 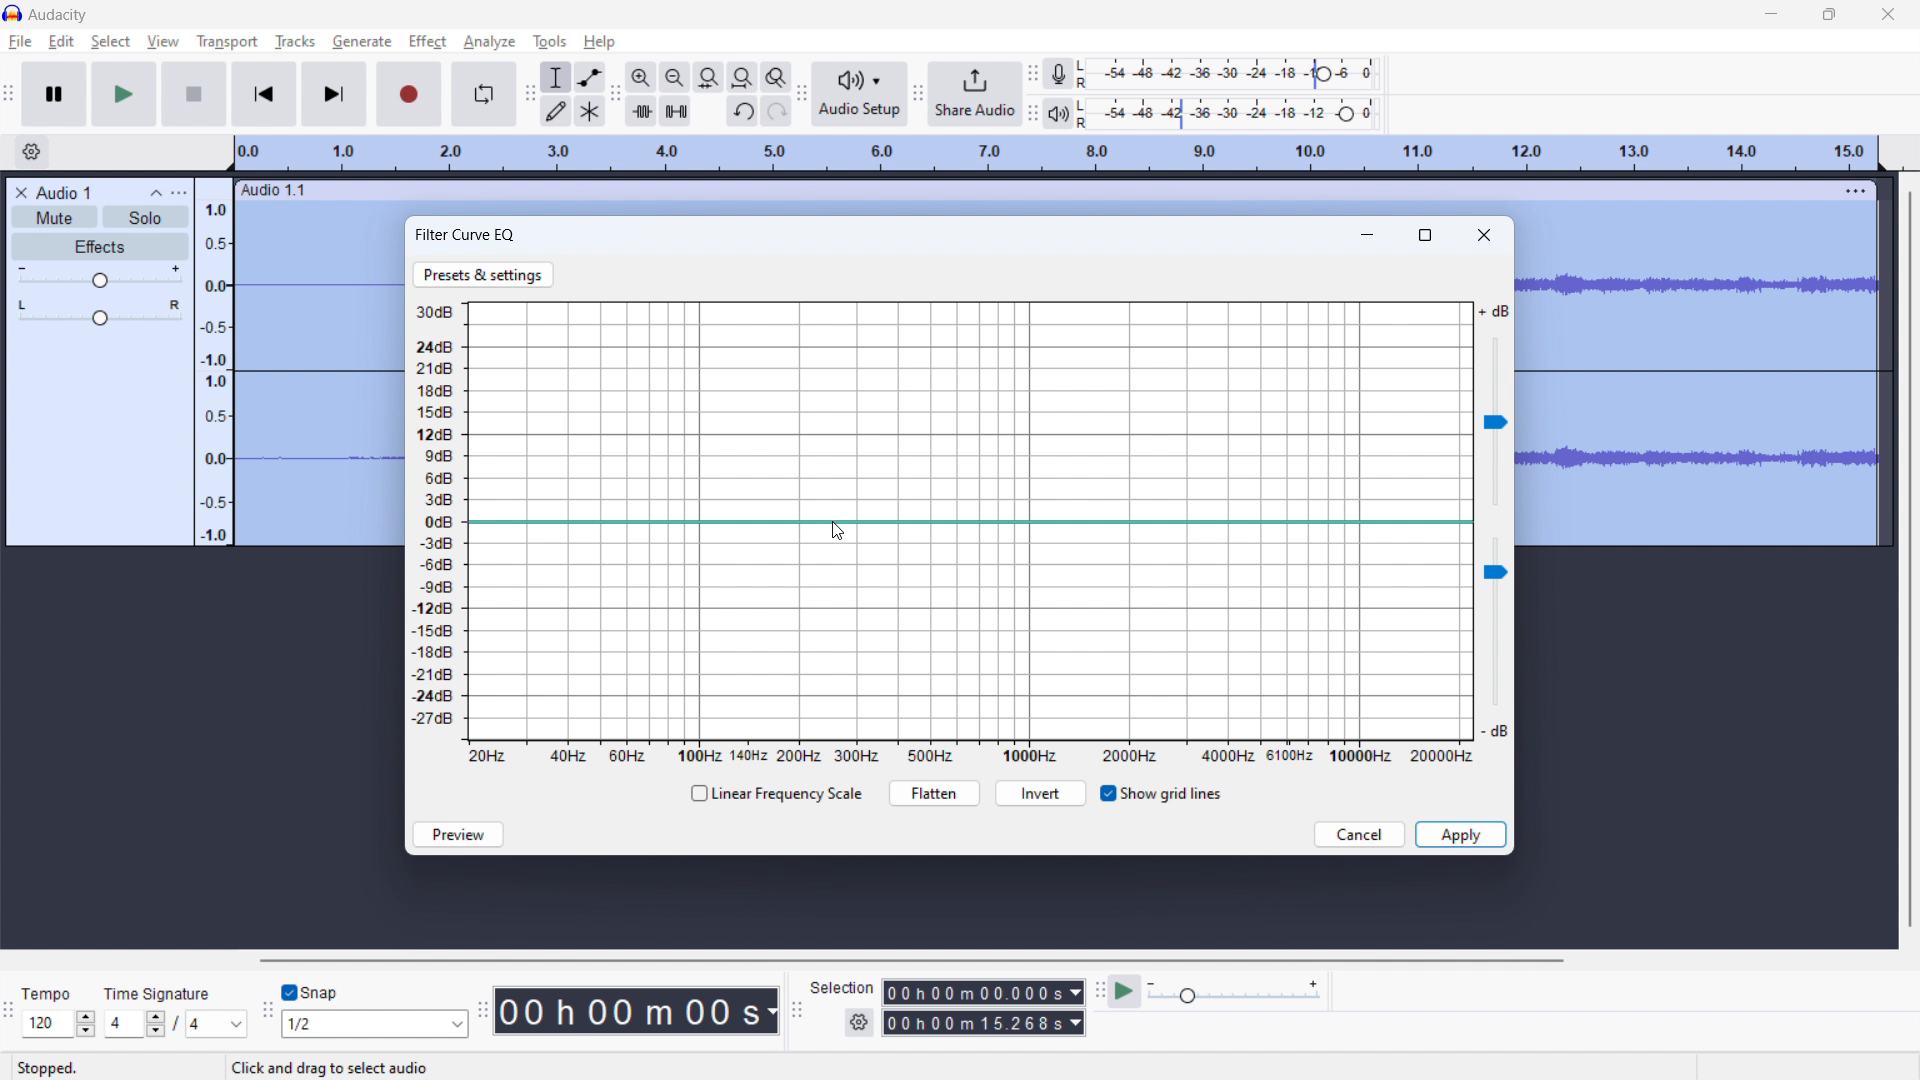 What do you see at coordinates (1034, 74) in the screenshot?
I see `recording meter toolbar` at bounding box center [1034, 74].